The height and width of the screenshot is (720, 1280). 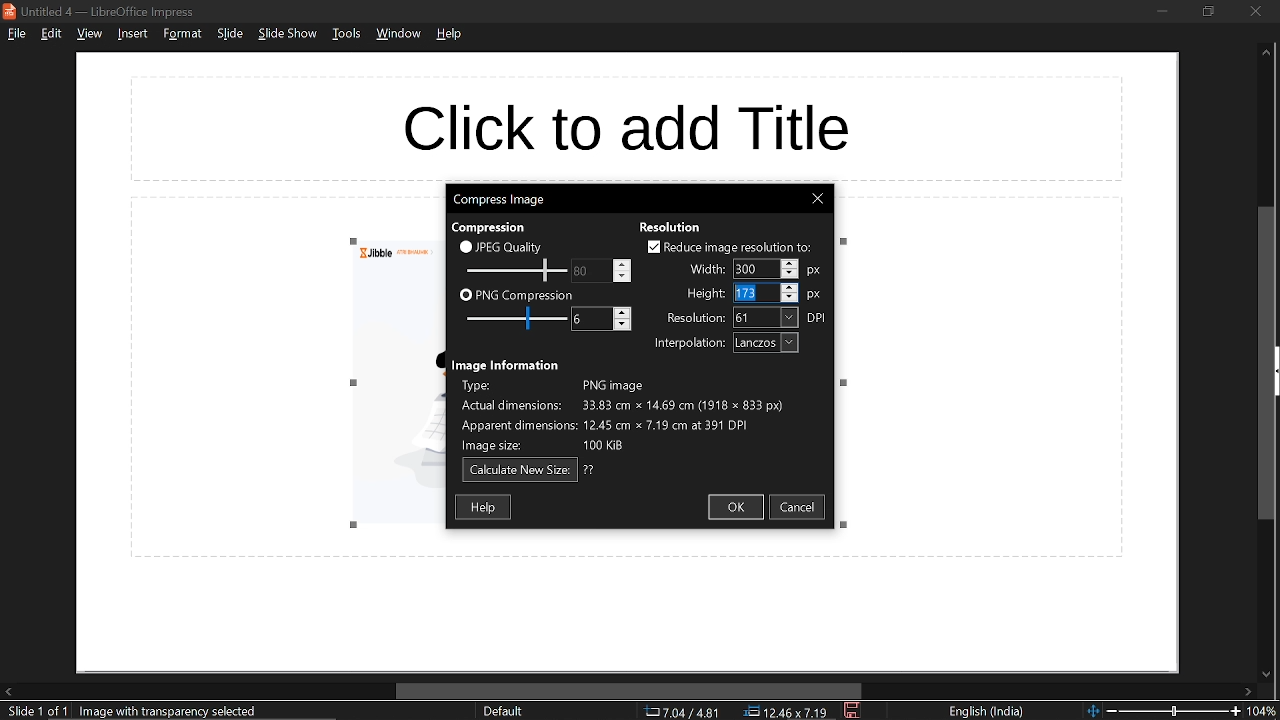 I want to click on help, so click(x=484, y=507).